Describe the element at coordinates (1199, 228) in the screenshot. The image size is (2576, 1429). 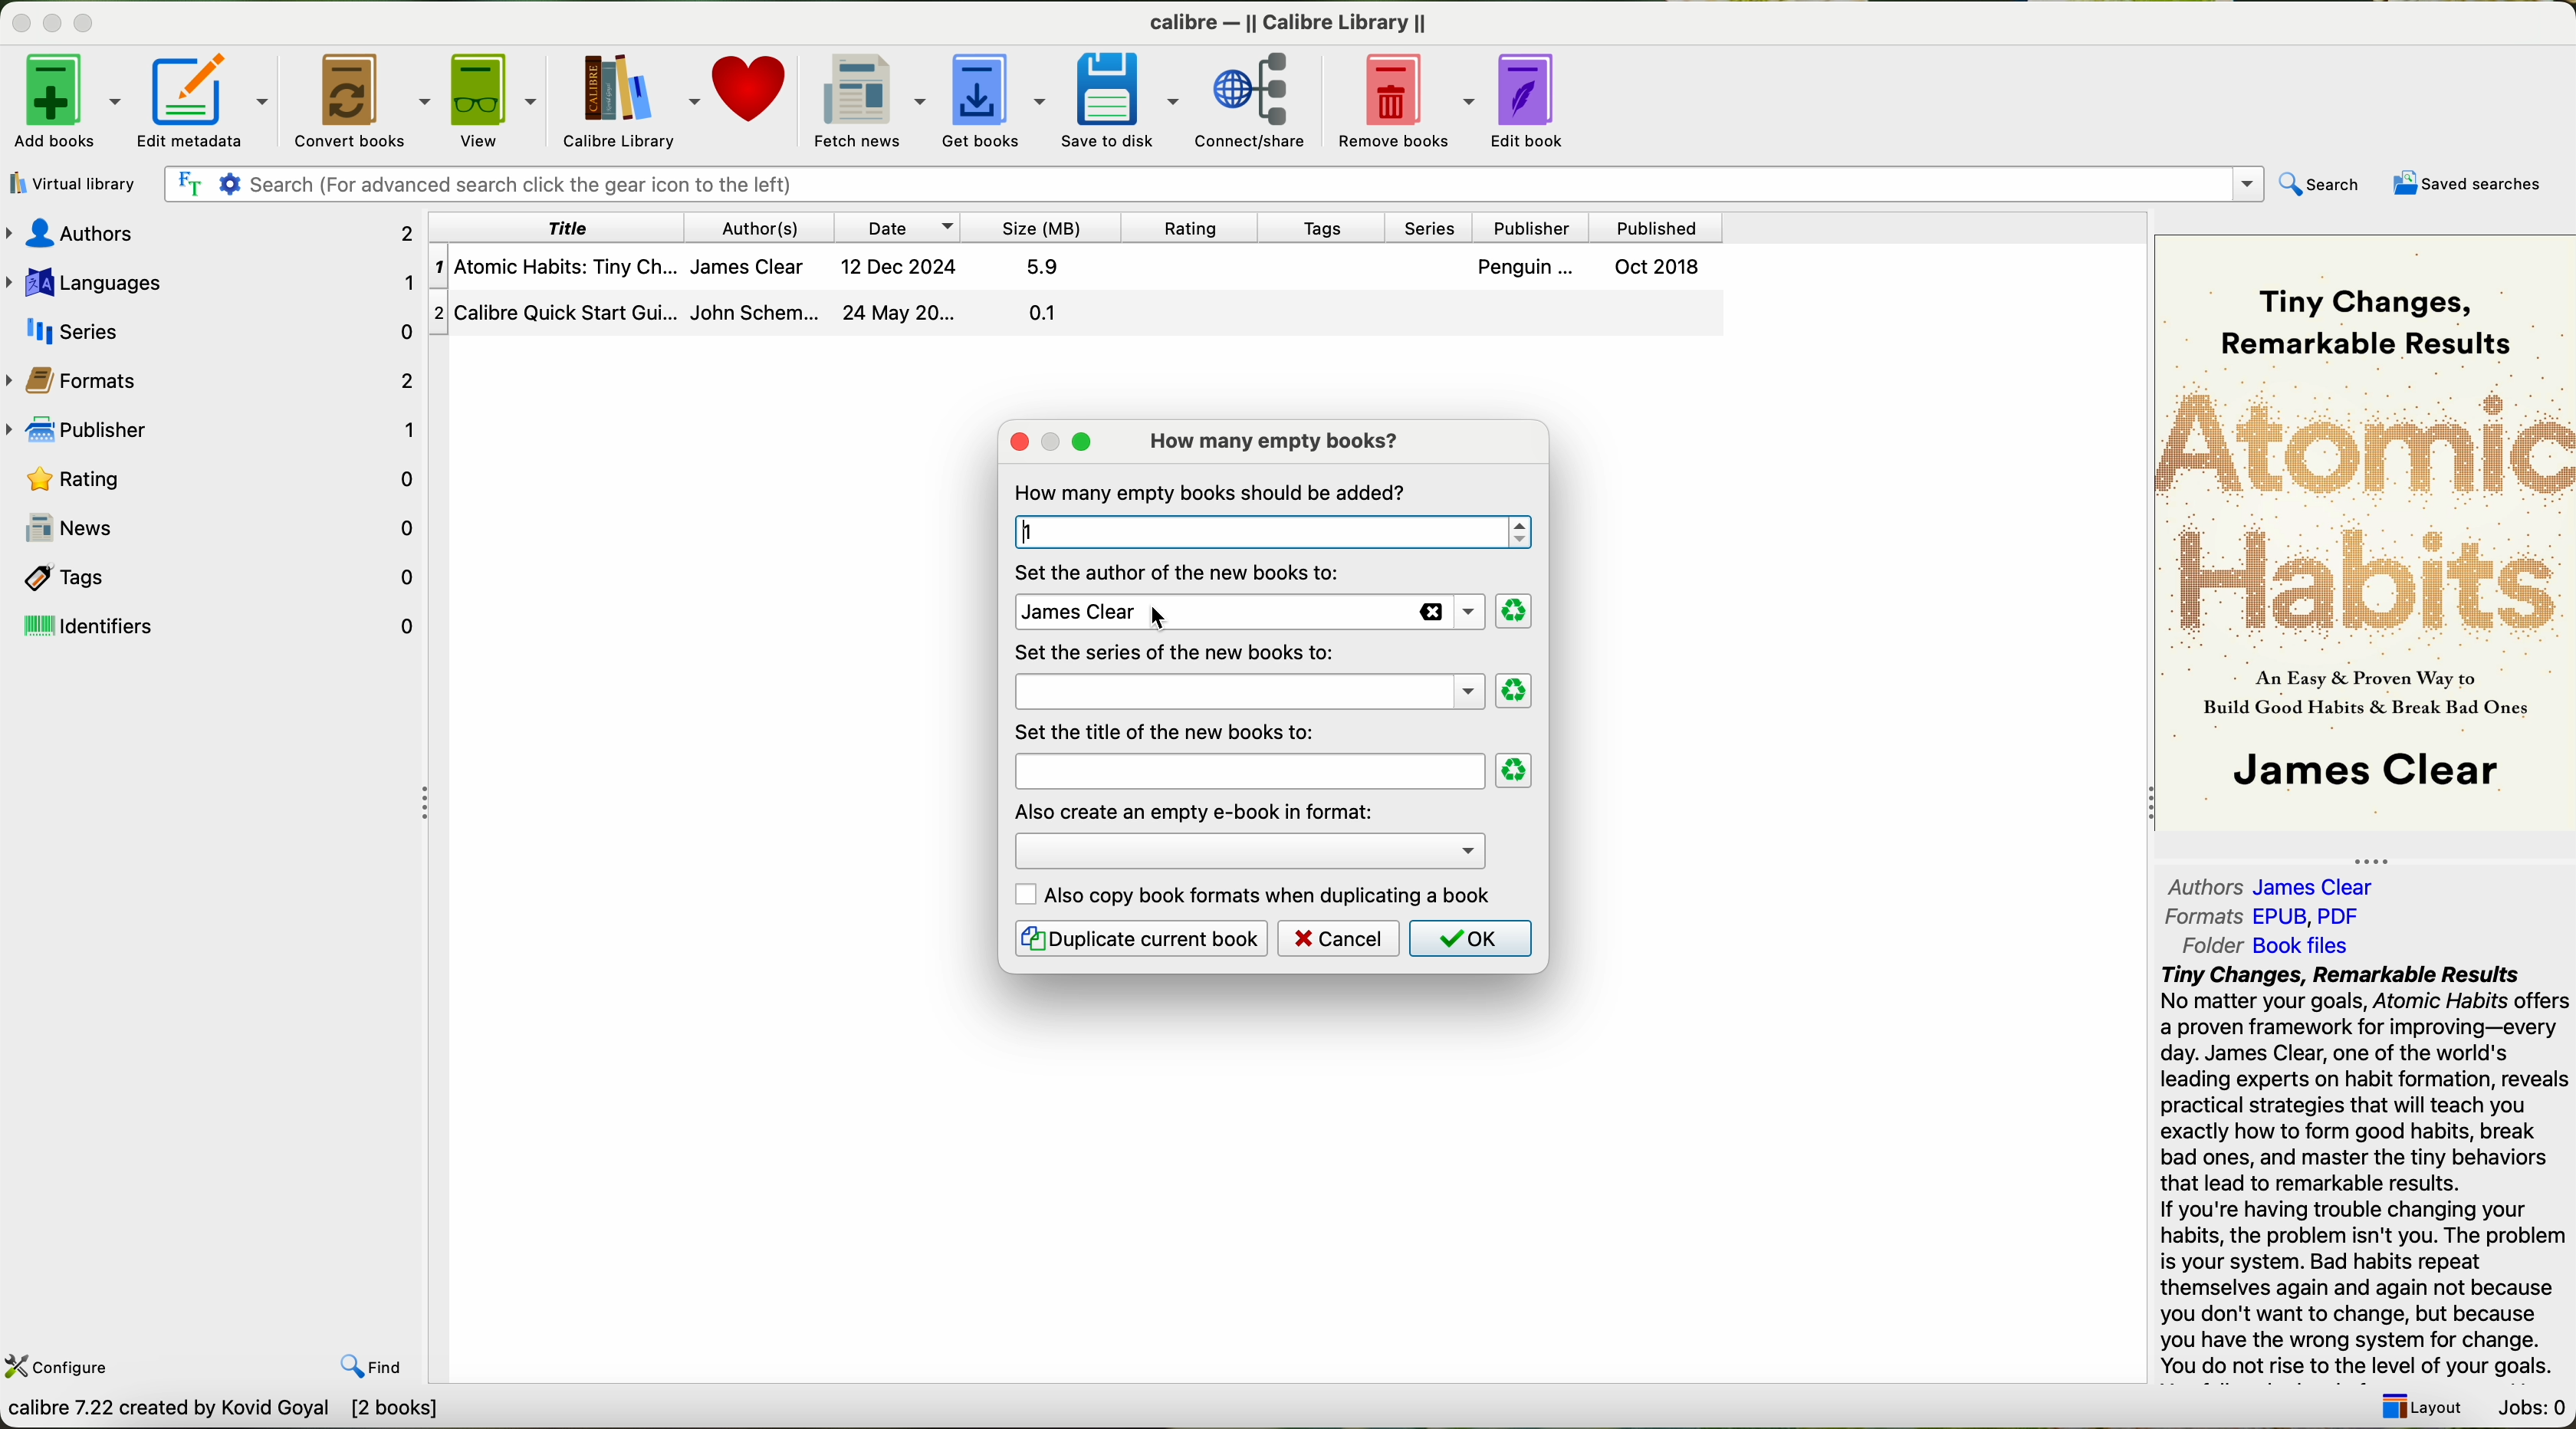
I see `rating` at that location.